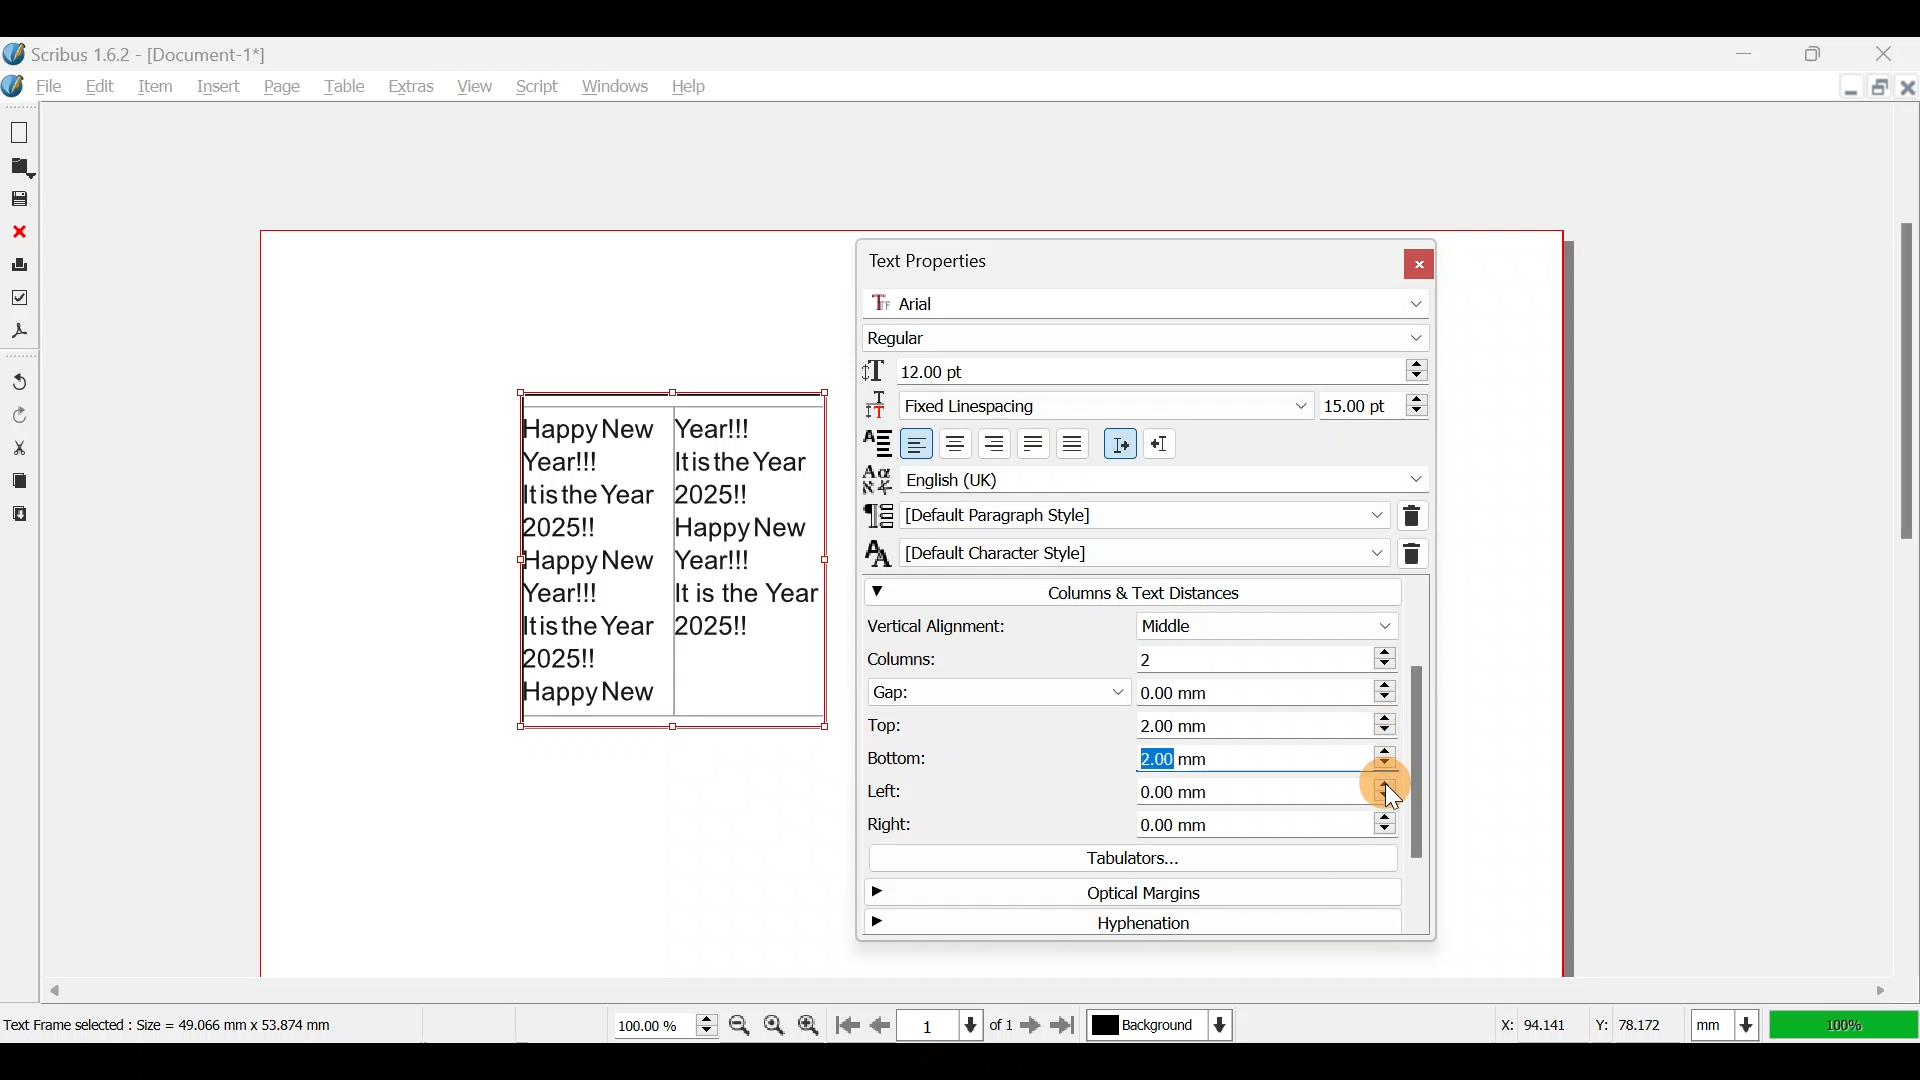  What do you see at coordinates (776, 1024) in the screenshot?
I see `Zoom to 100%` at bounding box center [776, 1024].